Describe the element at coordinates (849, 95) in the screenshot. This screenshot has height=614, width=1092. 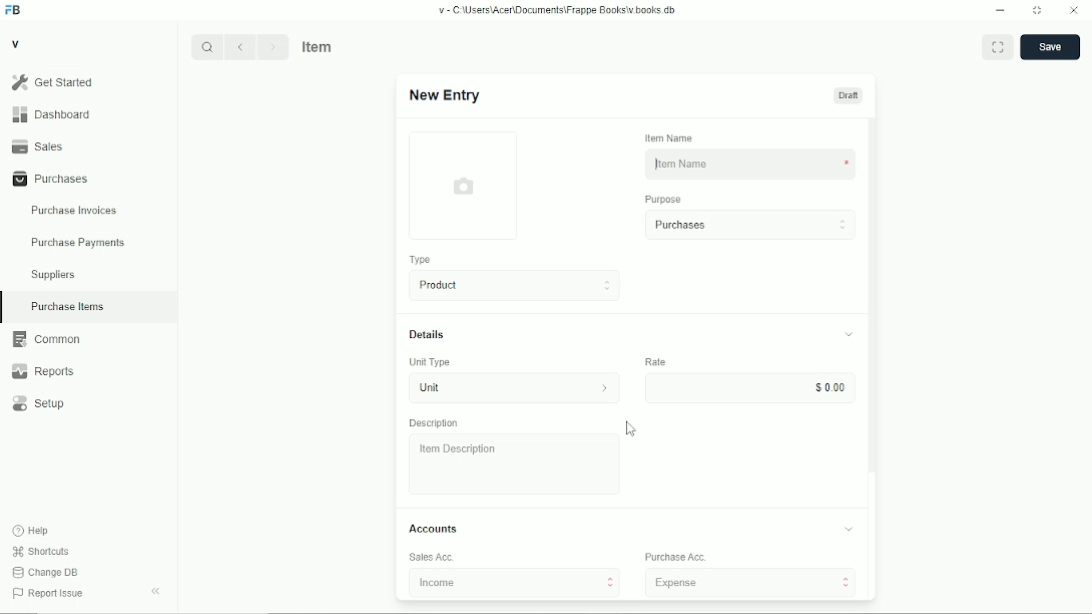
I see `draft` at that location.